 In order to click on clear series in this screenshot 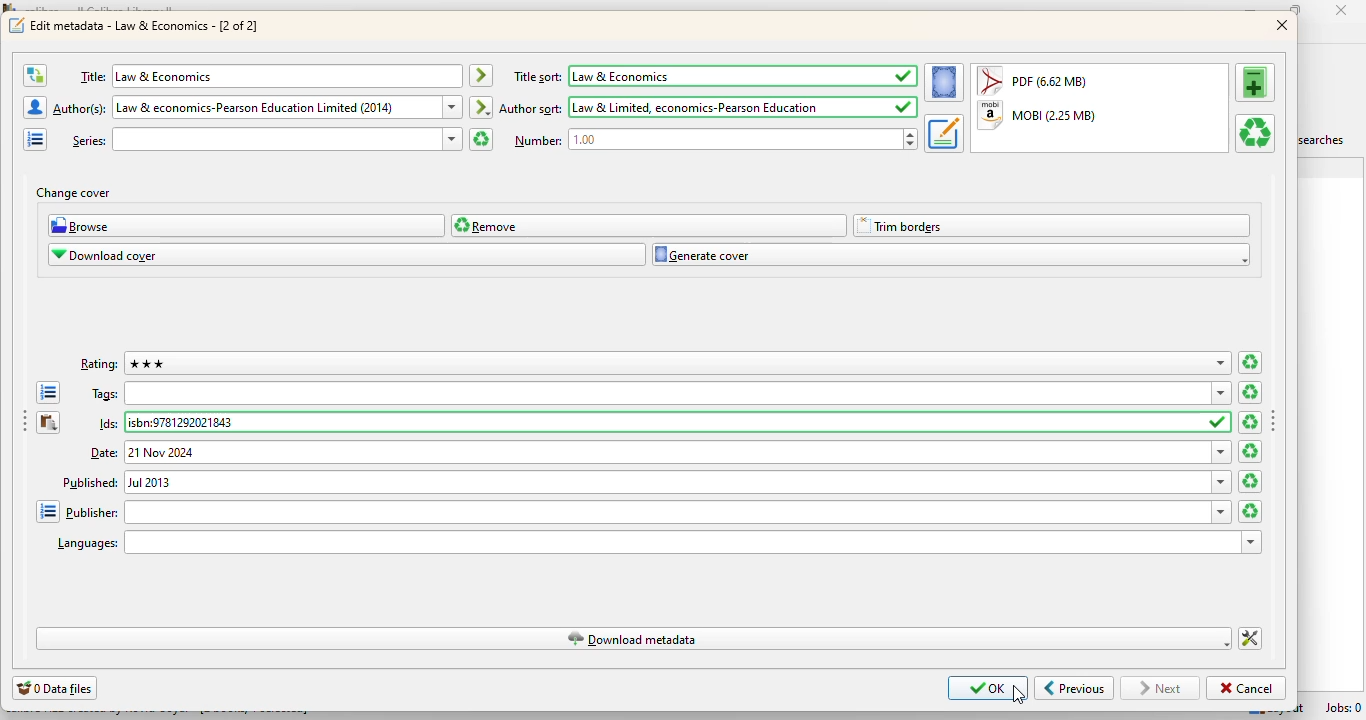, I will do `click(479, 139)`.